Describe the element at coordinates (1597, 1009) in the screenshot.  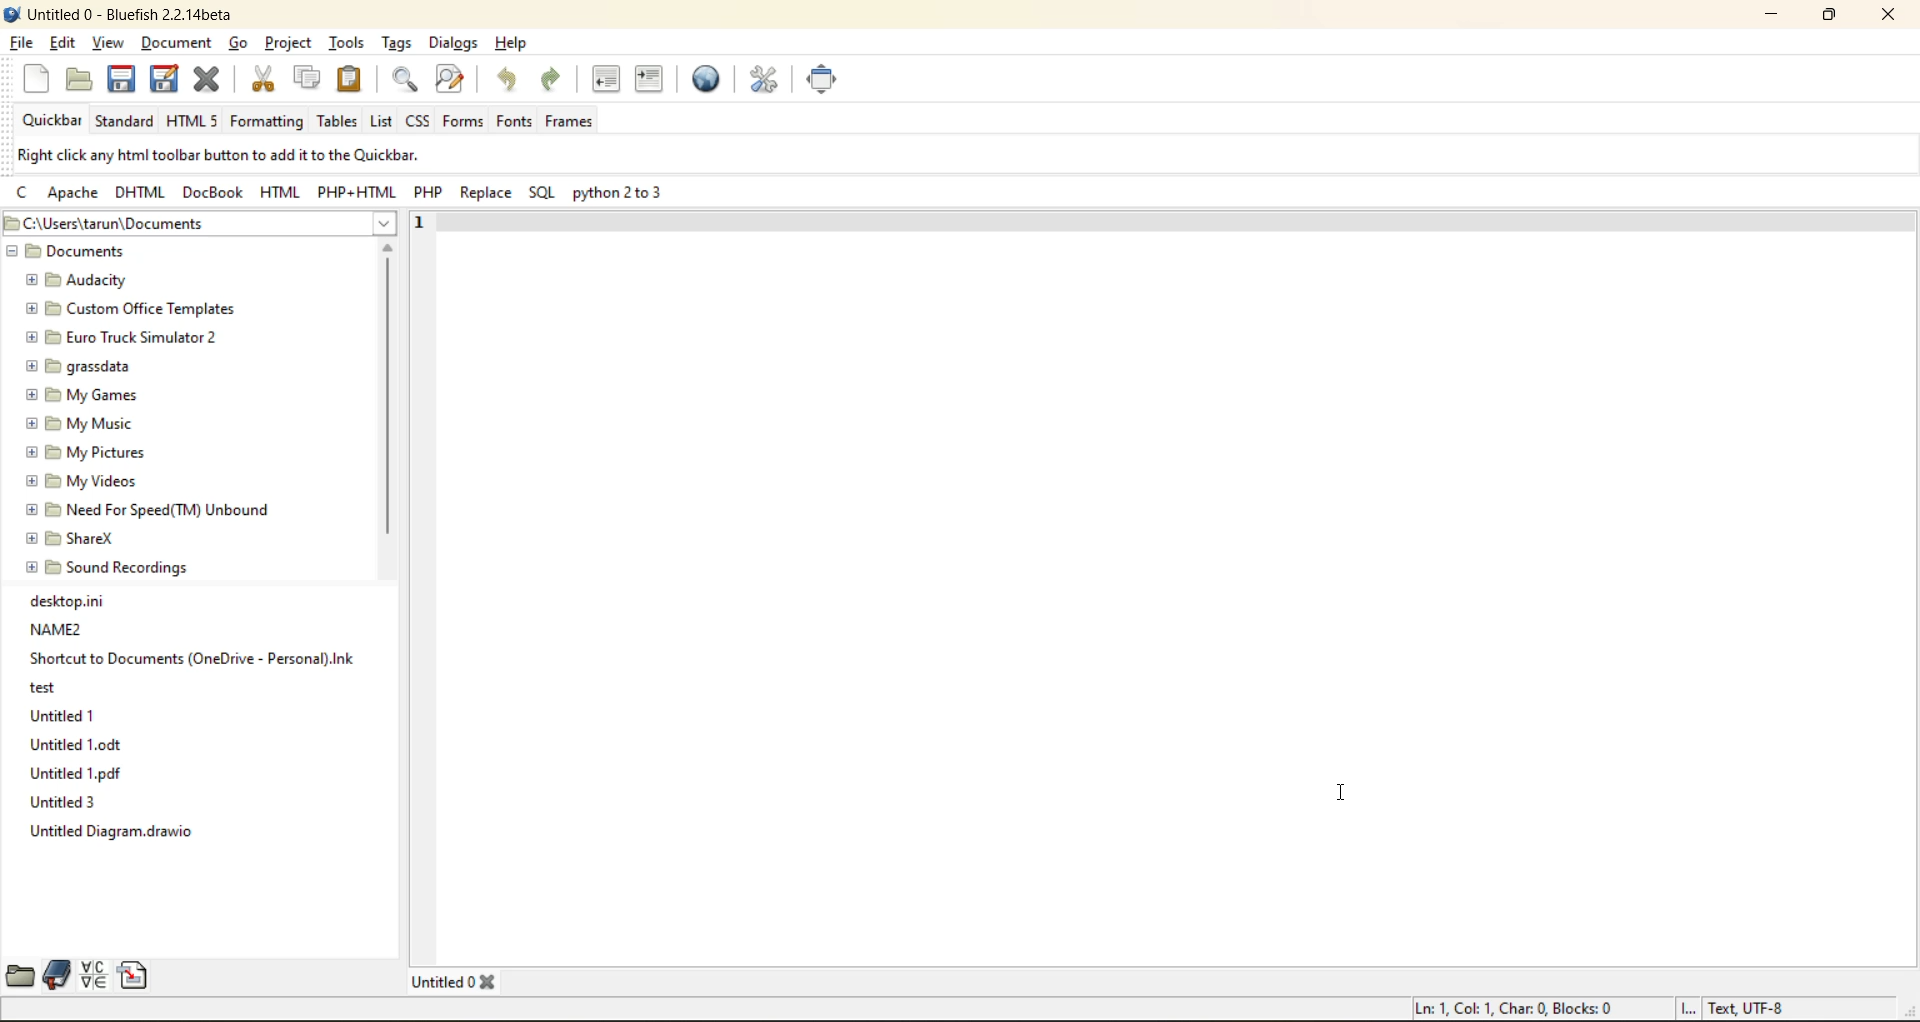
I see `metadata` at that location.